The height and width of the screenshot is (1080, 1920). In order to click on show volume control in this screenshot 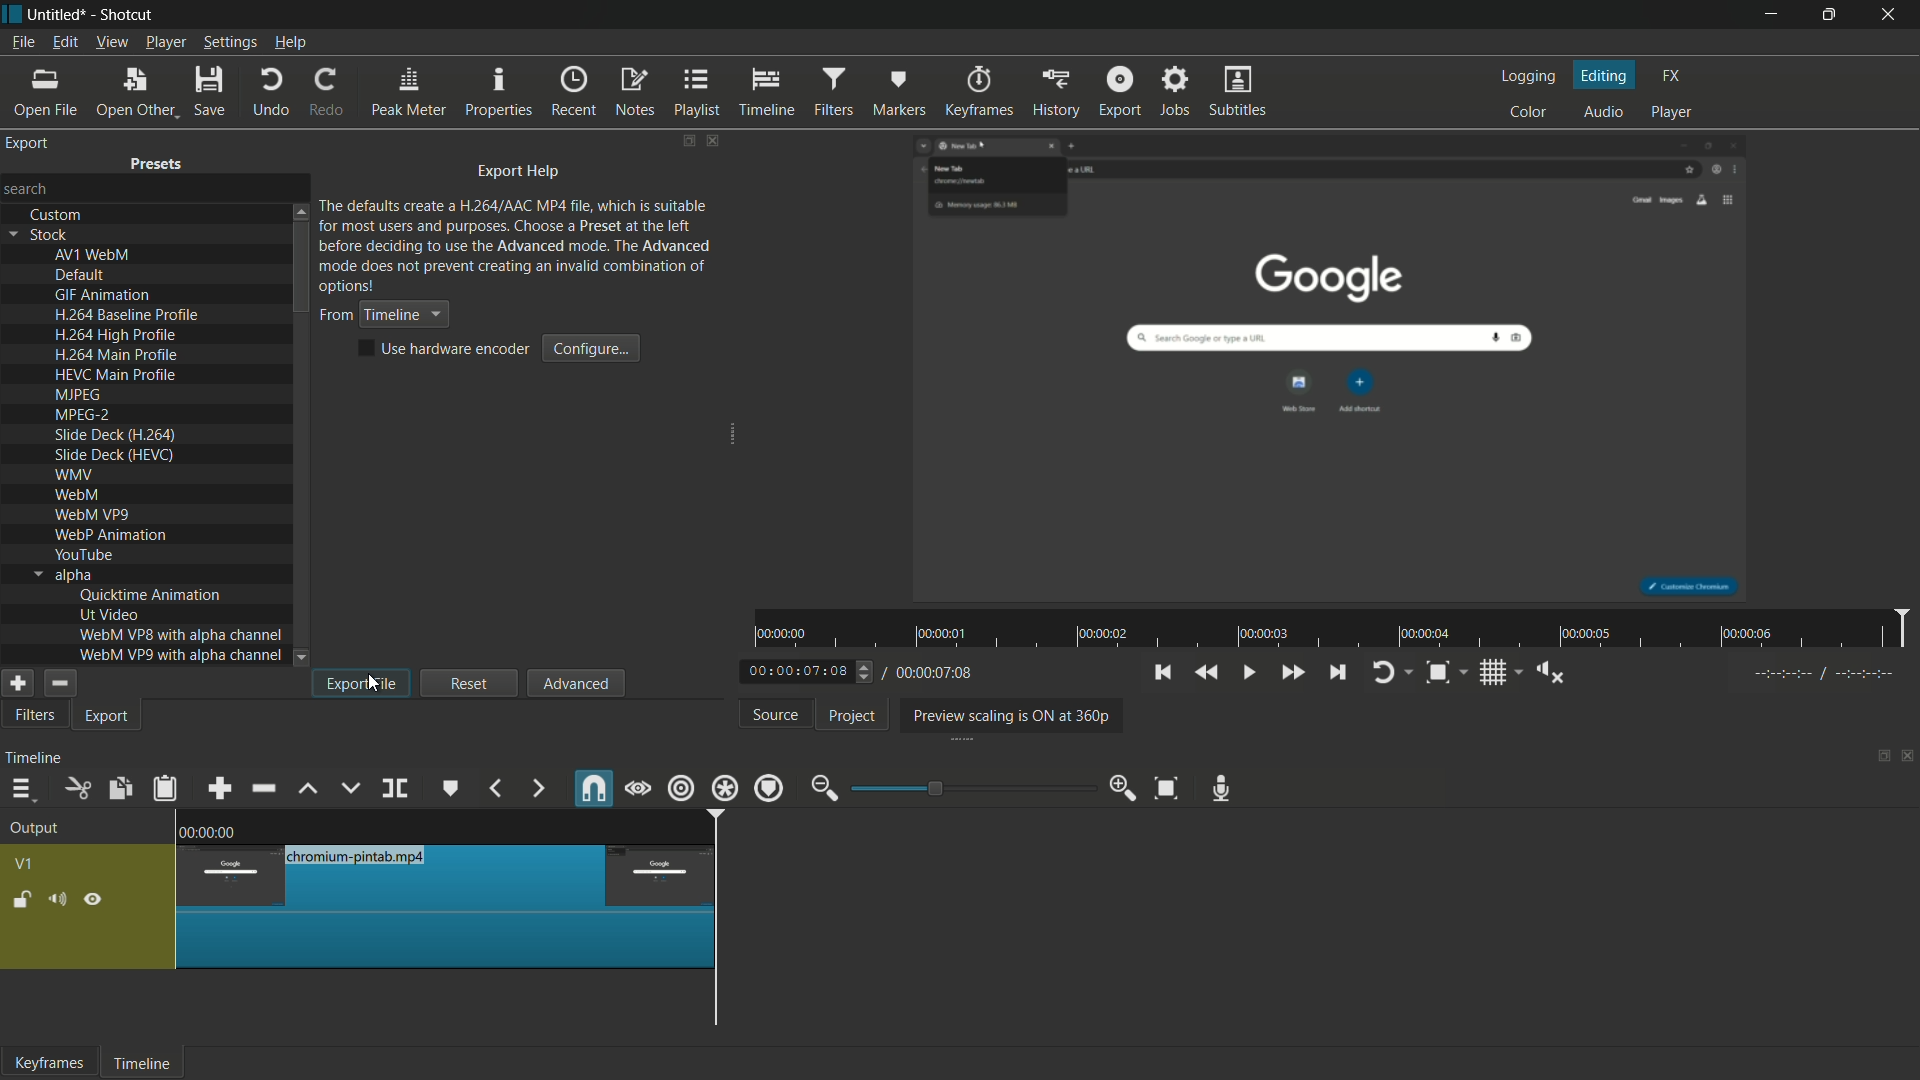, I will do `click(1557, 672)`.